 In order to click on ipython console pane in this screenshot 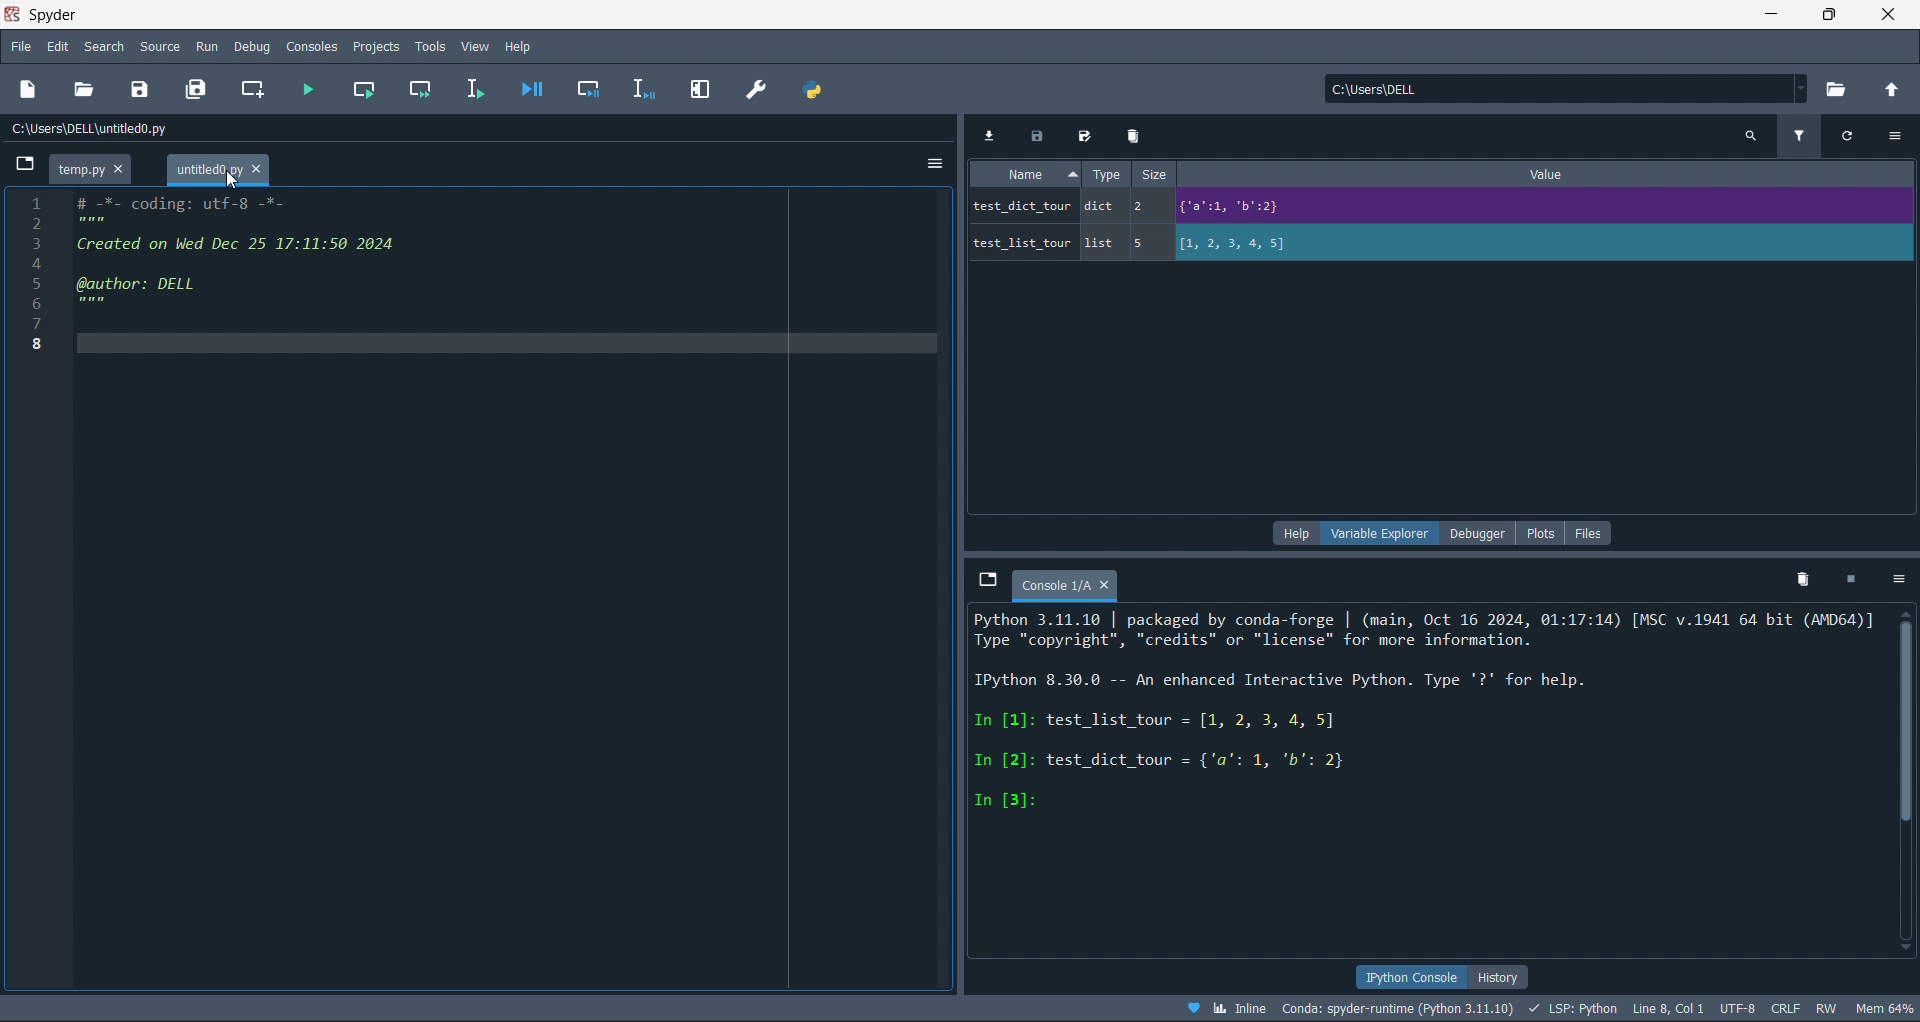, I will do `click(1403, 974)`.